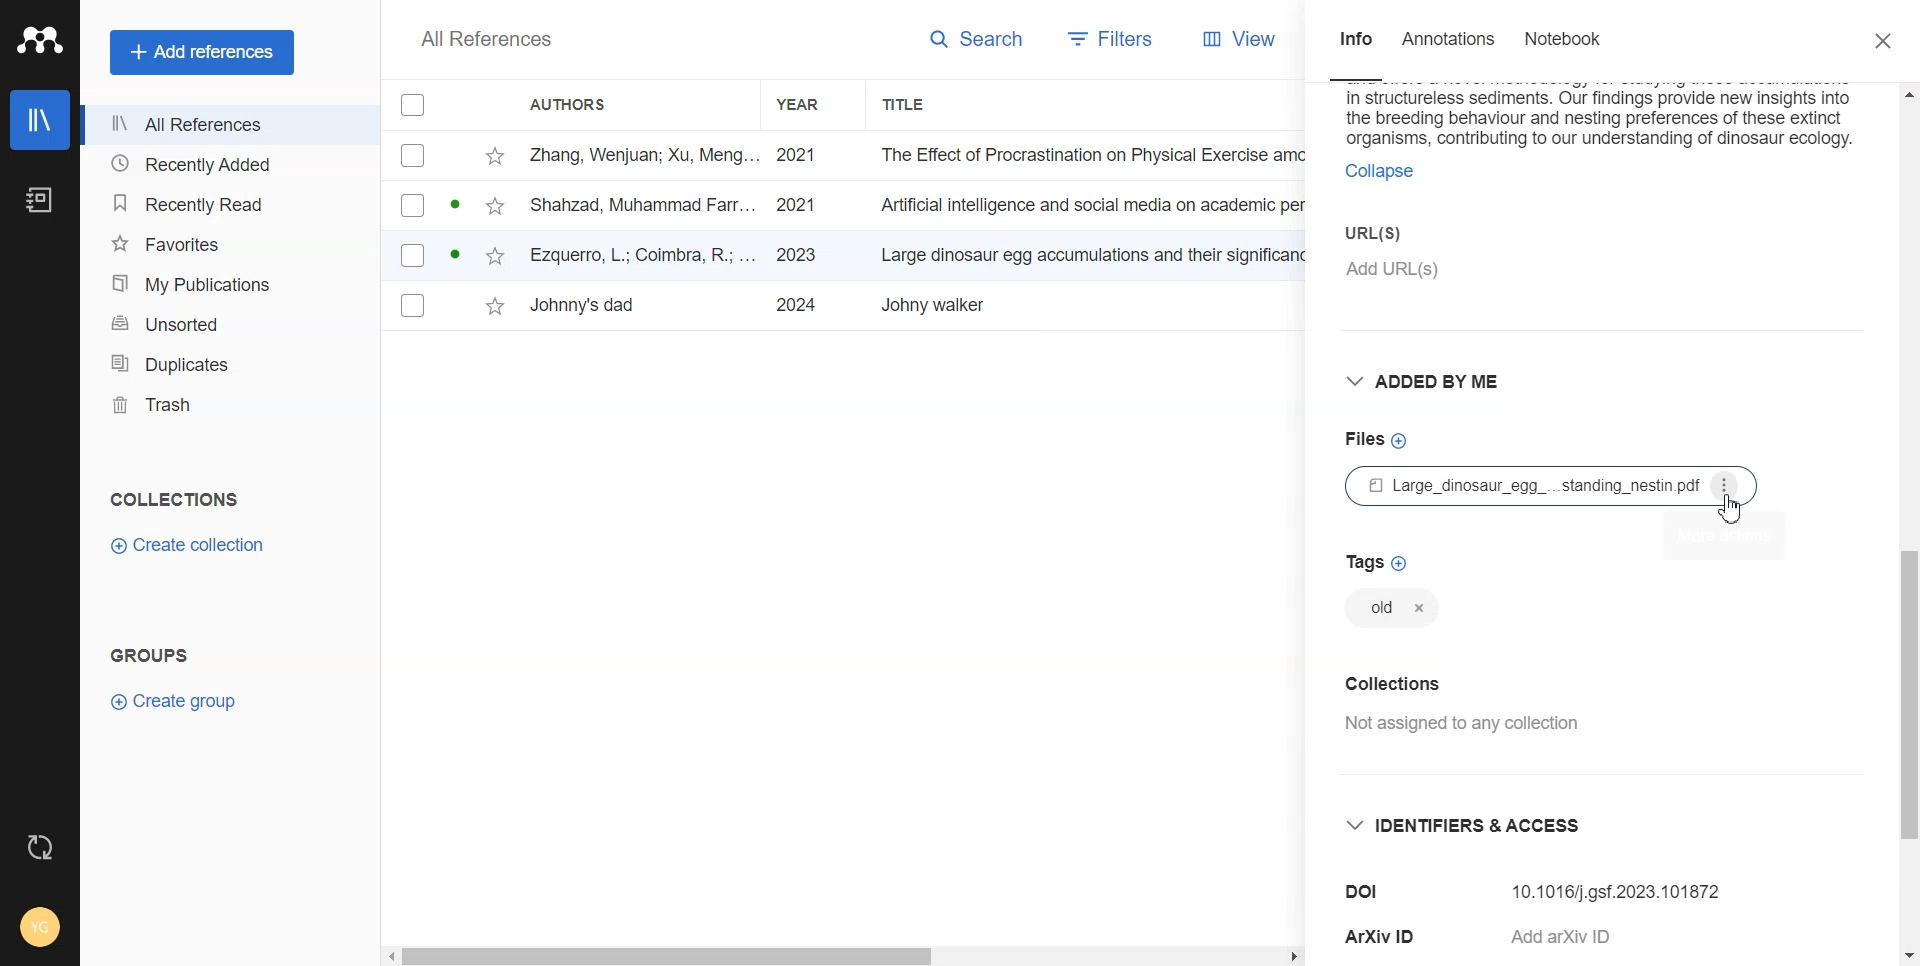  Describe the element at coordinates (1451, 40) in the screenshot. I see `Annotations` at that location.